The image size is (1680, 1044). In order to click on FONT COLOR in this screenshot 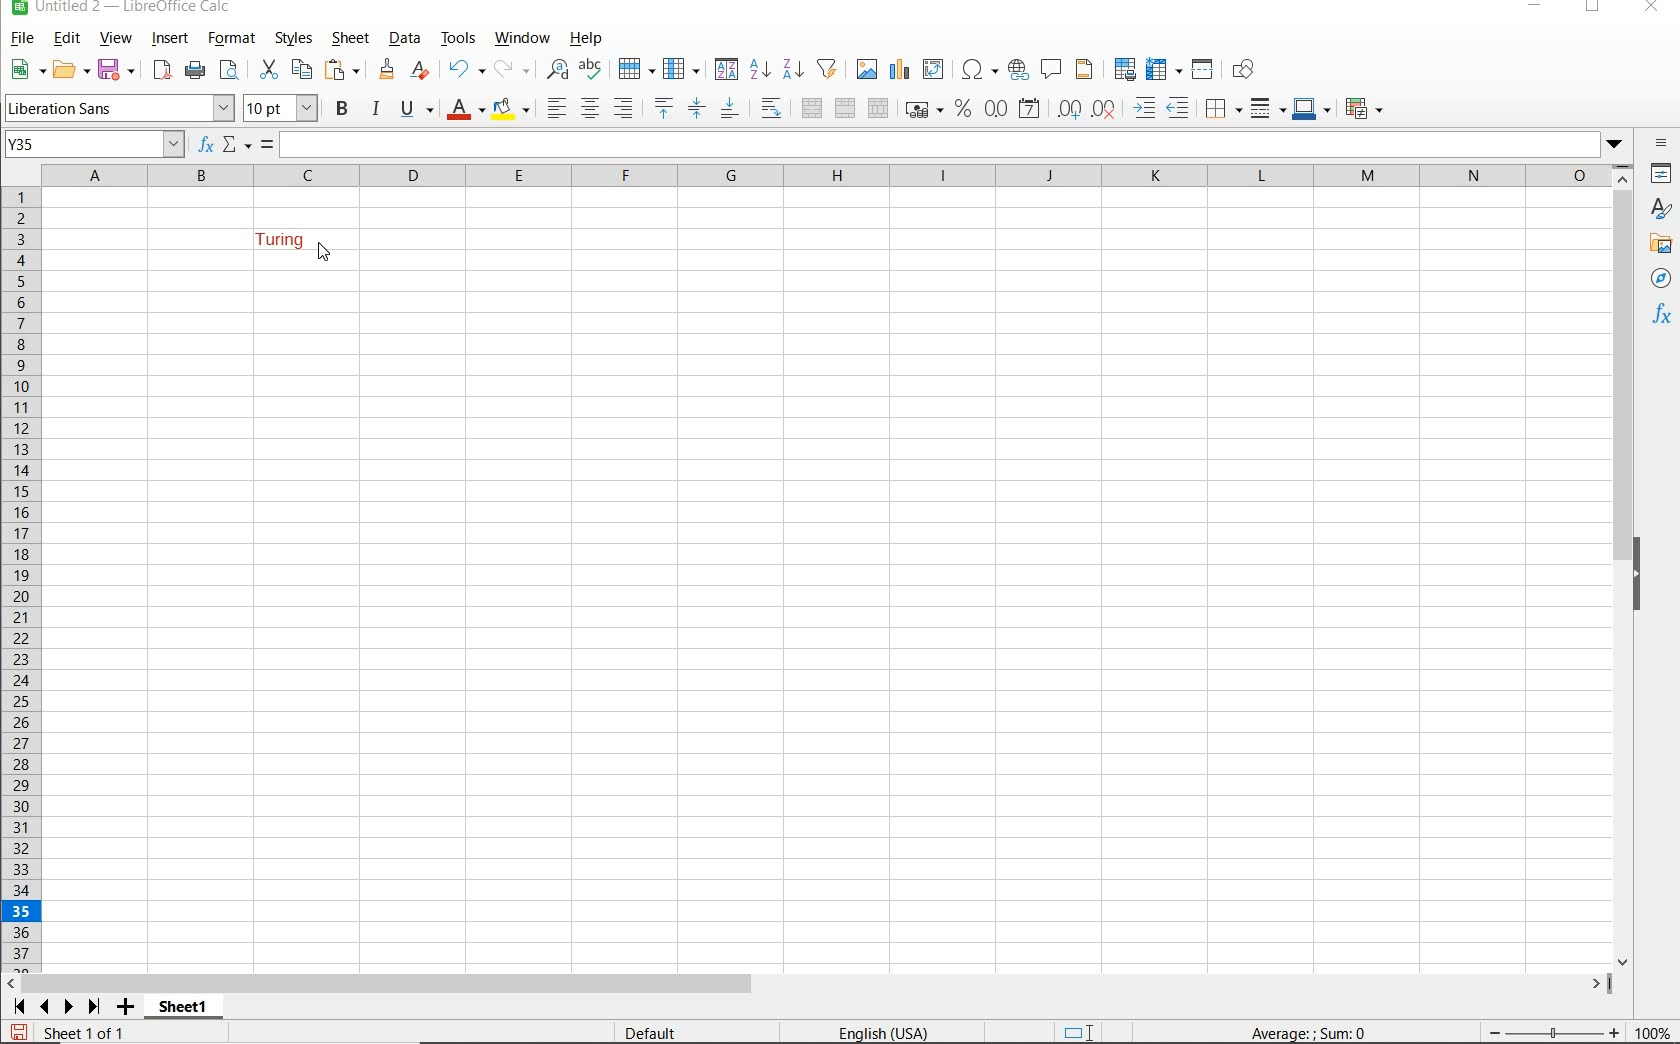, I will do `click(465, 110)`.